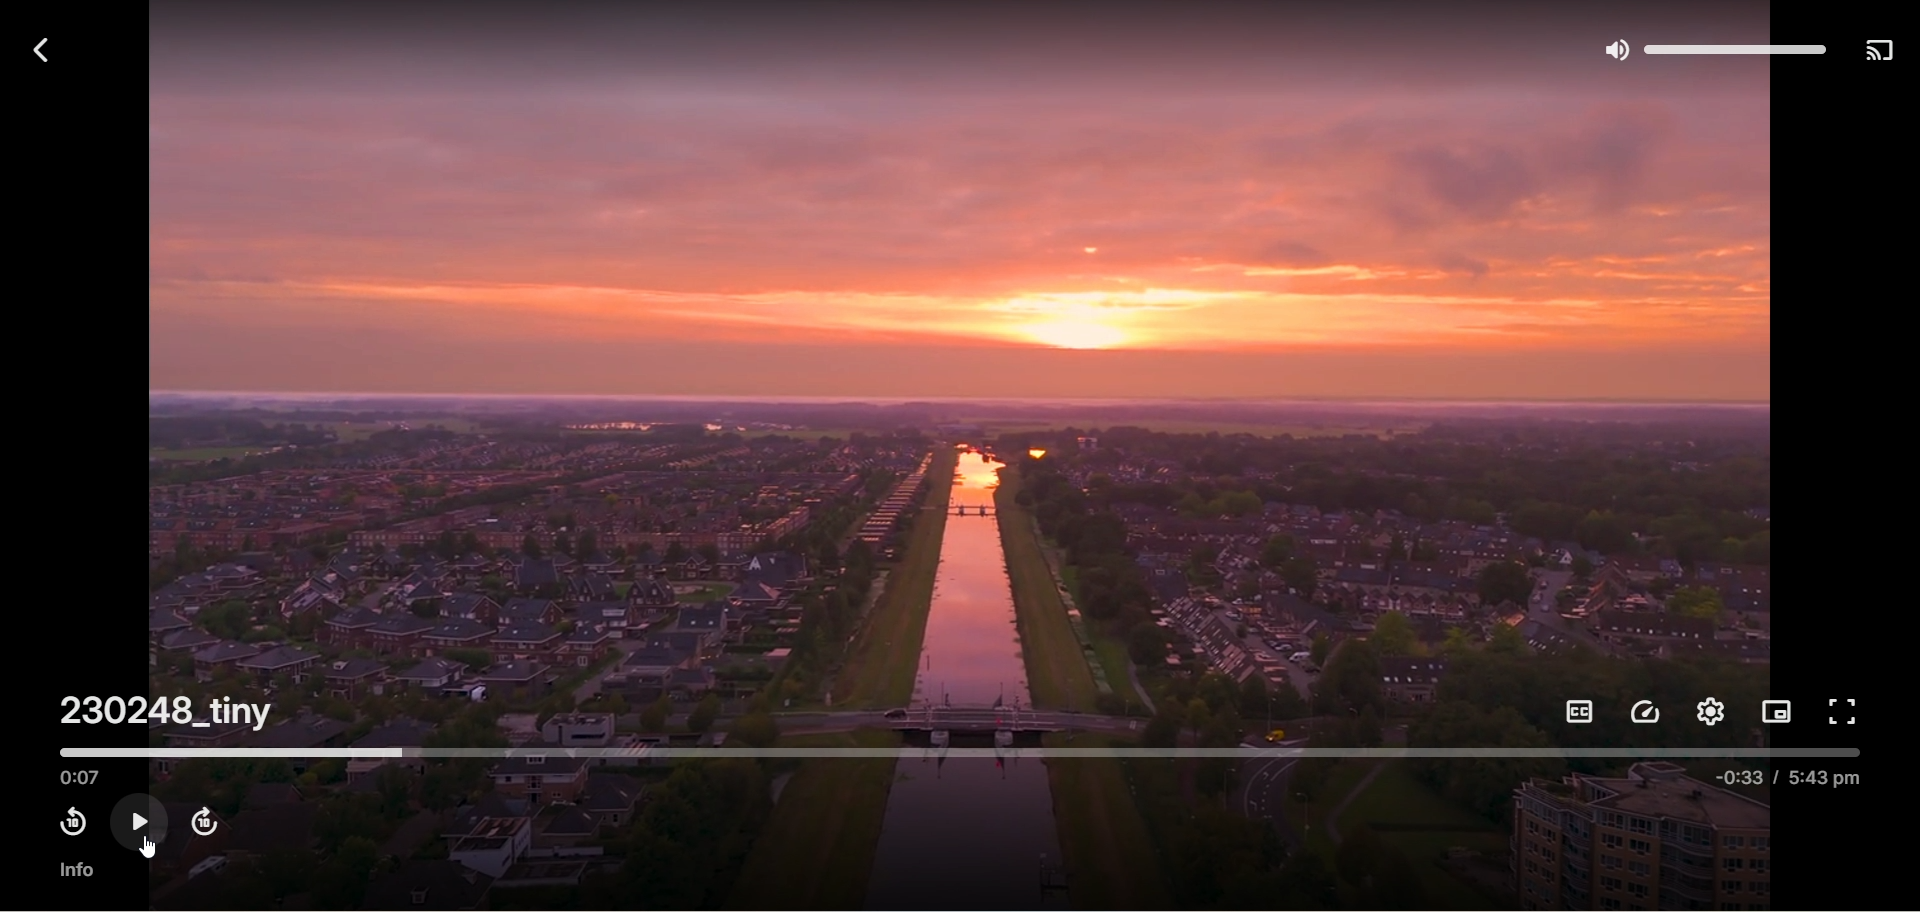  Describe the element at coordinates (74, 824) in the screenshot. I see `rewind` at that location.